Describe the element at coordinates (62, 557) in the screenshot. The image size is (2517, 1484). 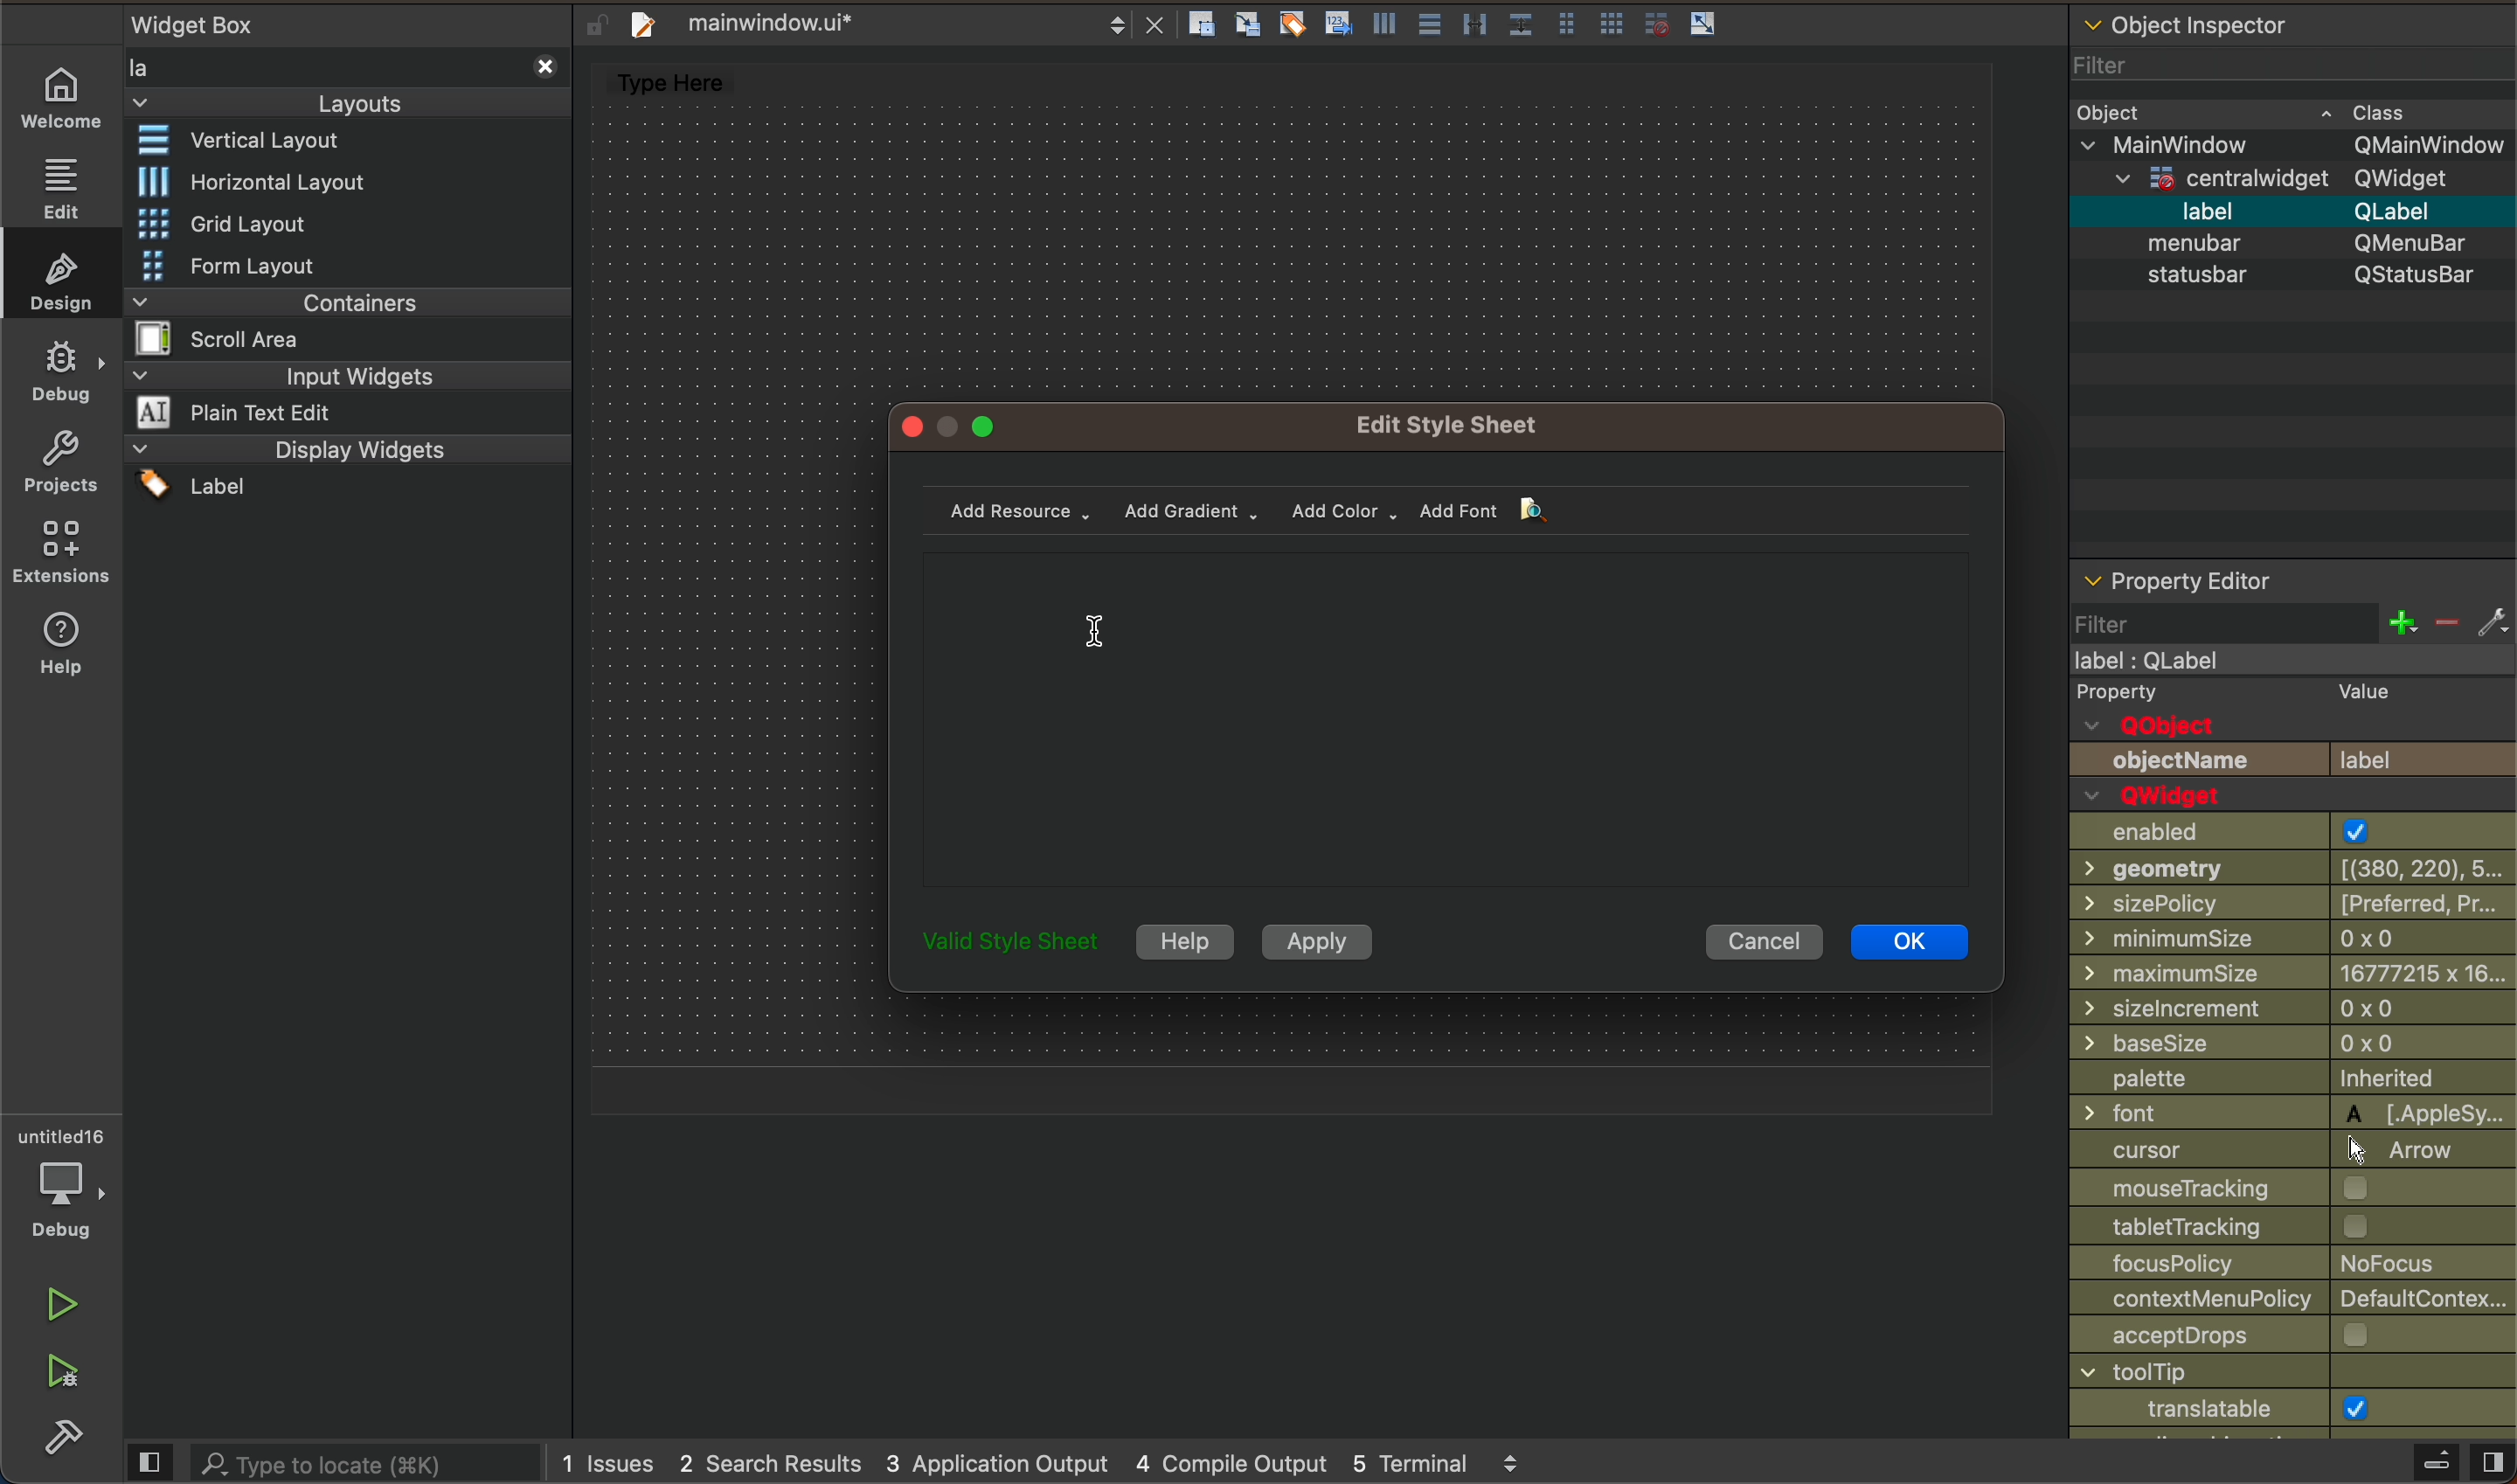
I see `extensions` at that location.